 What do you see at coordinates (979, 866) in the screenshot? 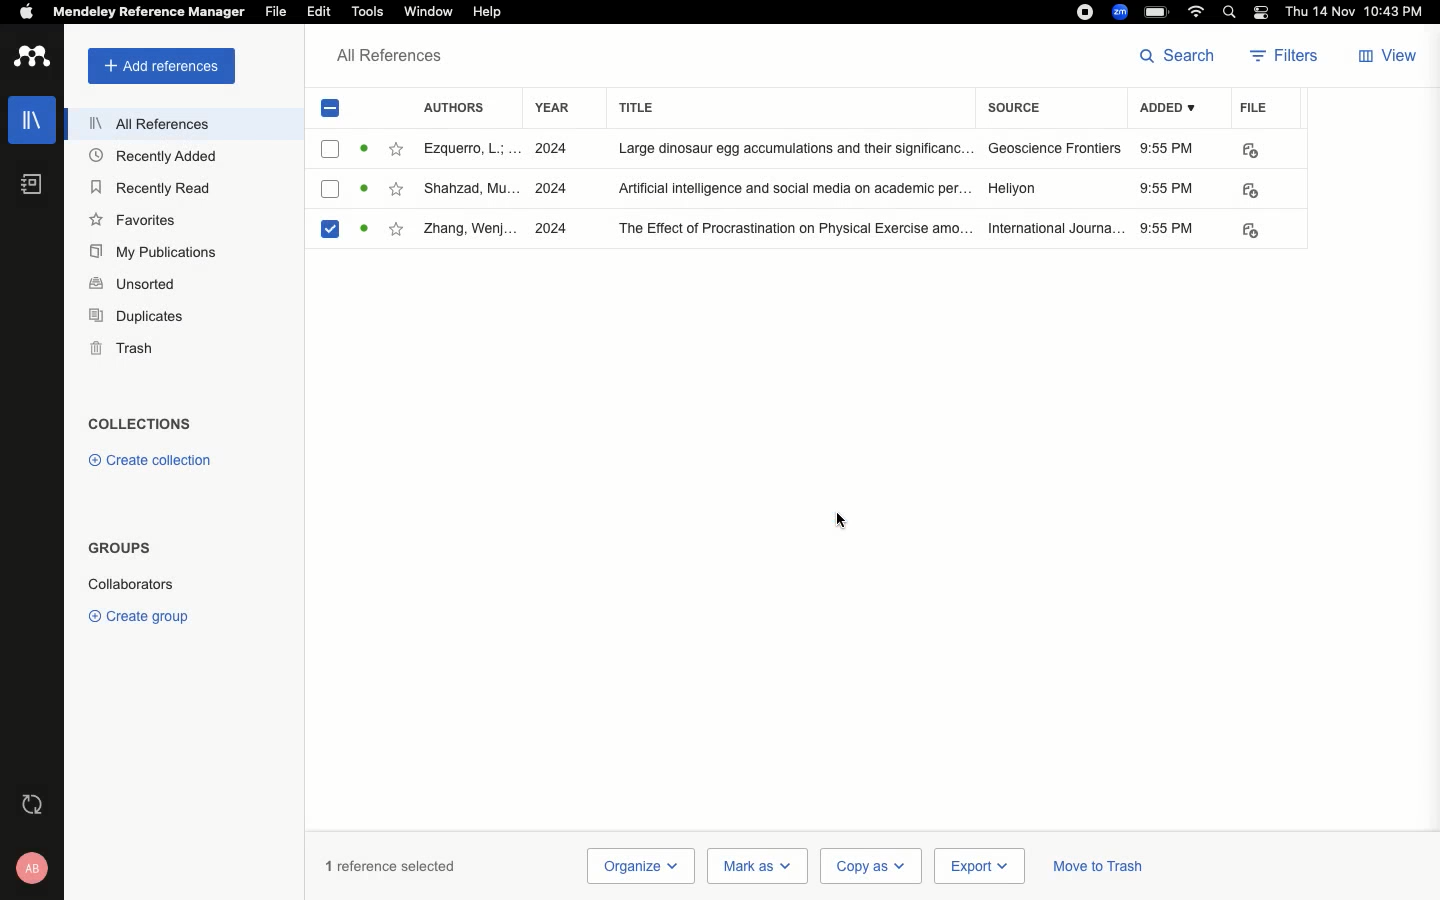
I see `Export` at bounding box center [979, 866].